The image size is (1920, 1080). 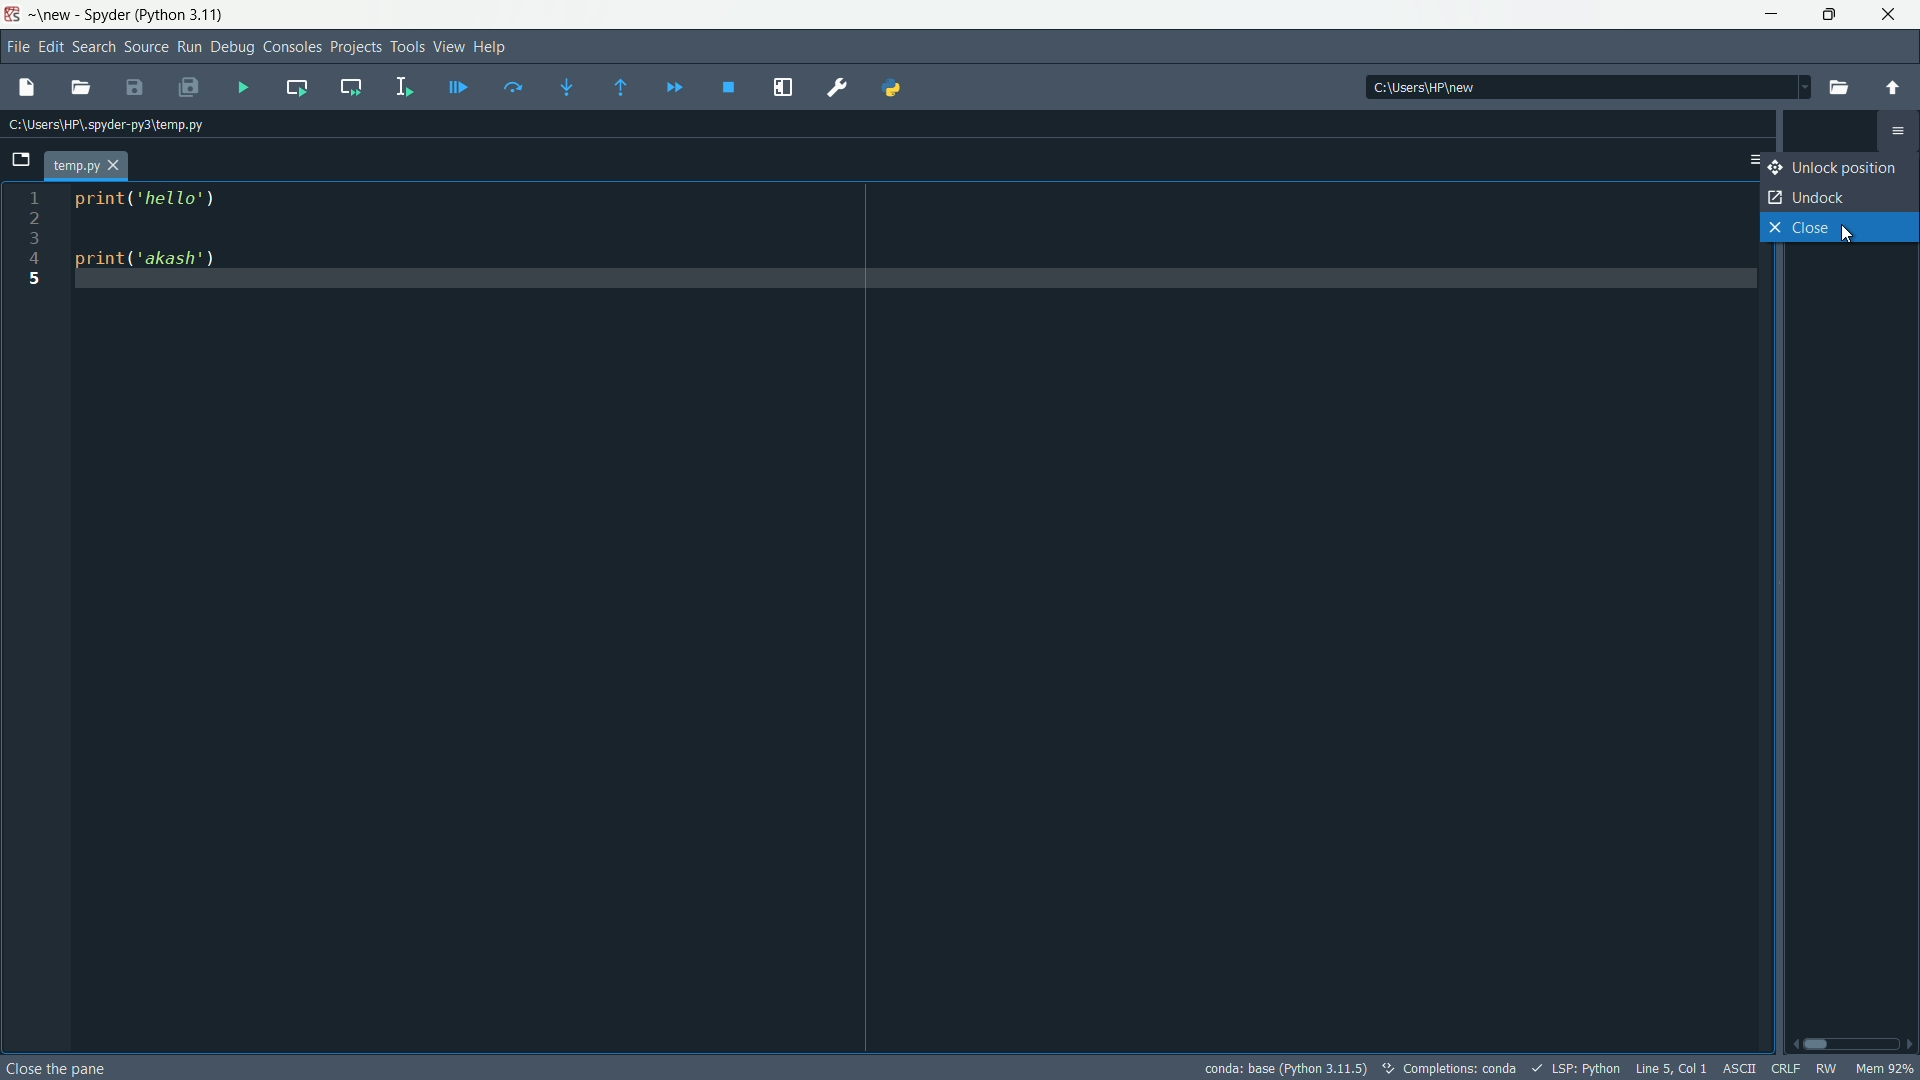 What do you see at coordinates (912, 616) in the screenshot?
I see `print('hello') print('akash')` at bounding box center [912, 616].